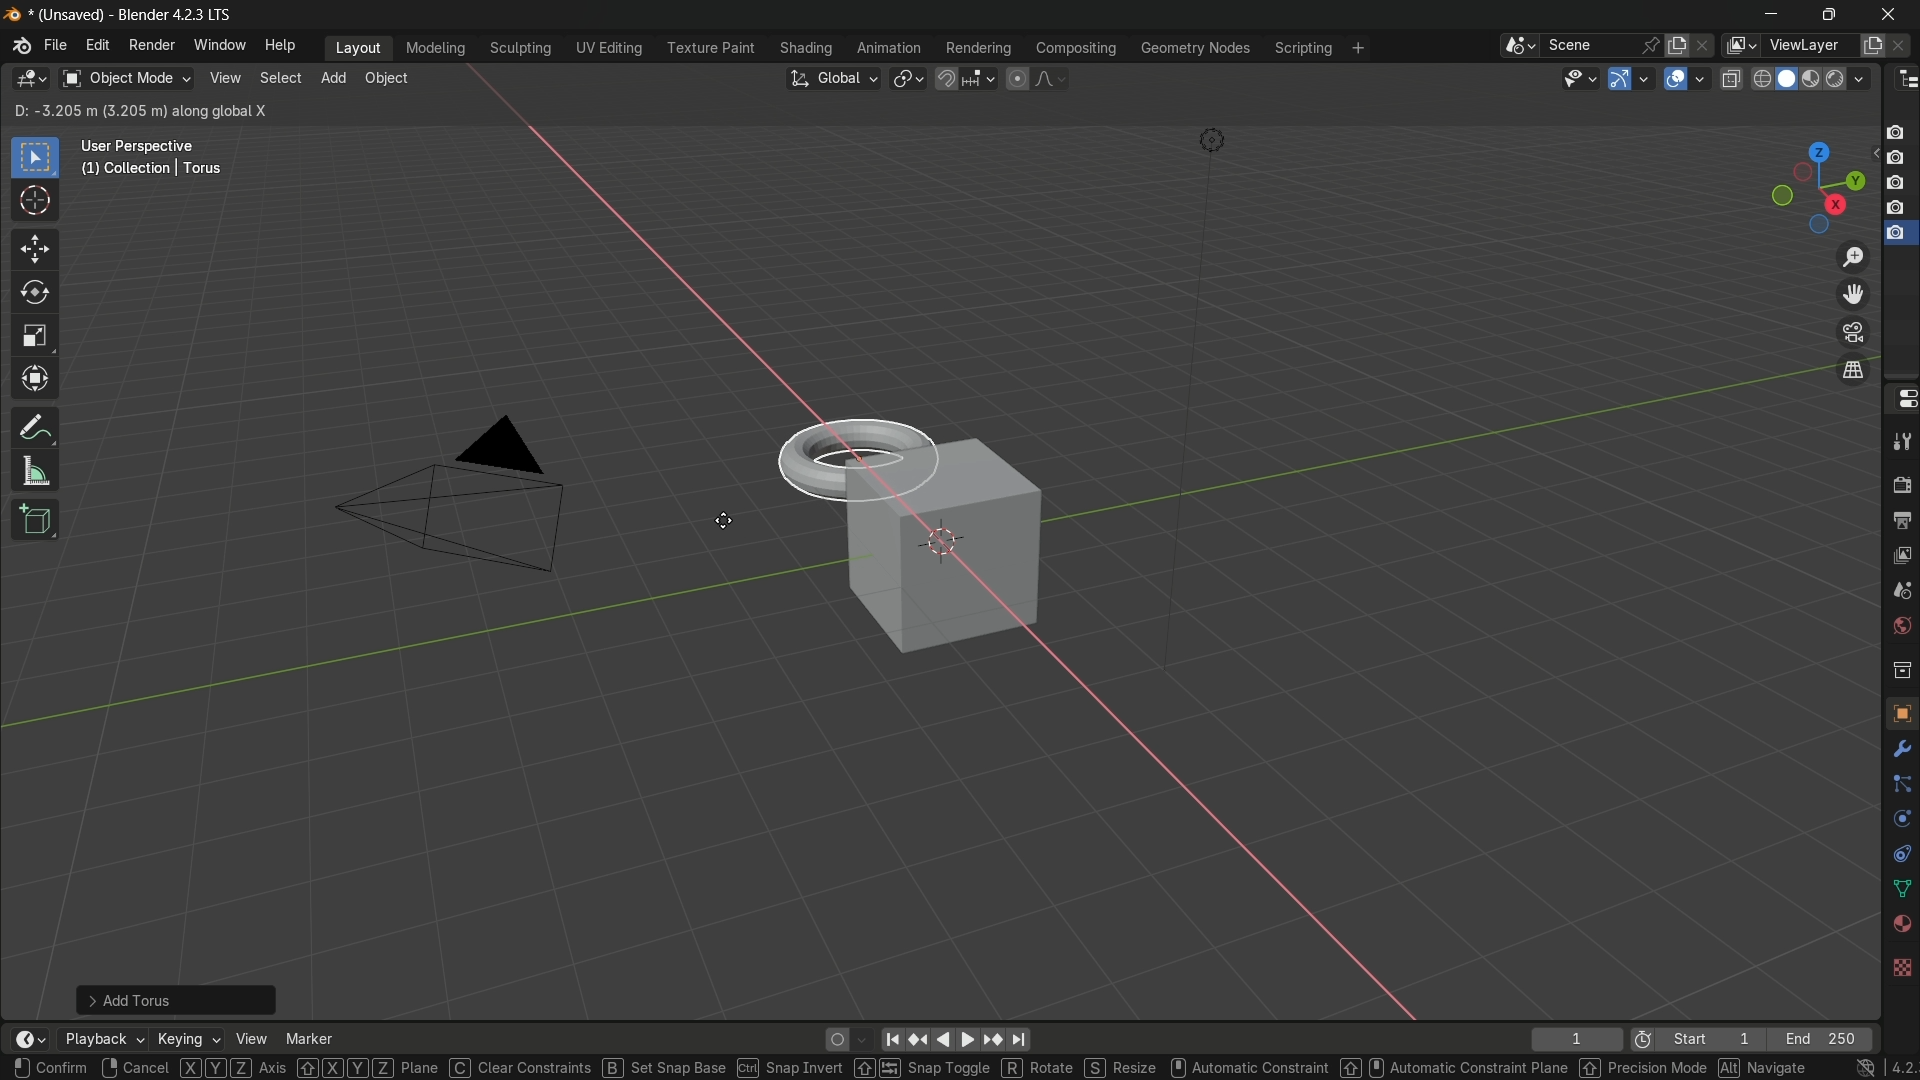 This screenshot has width=1920, height=1080. What do you see at coordinates (1717, 1040) in the screenshot?
I see `Start 1` at bounding box center [1717, 1040].